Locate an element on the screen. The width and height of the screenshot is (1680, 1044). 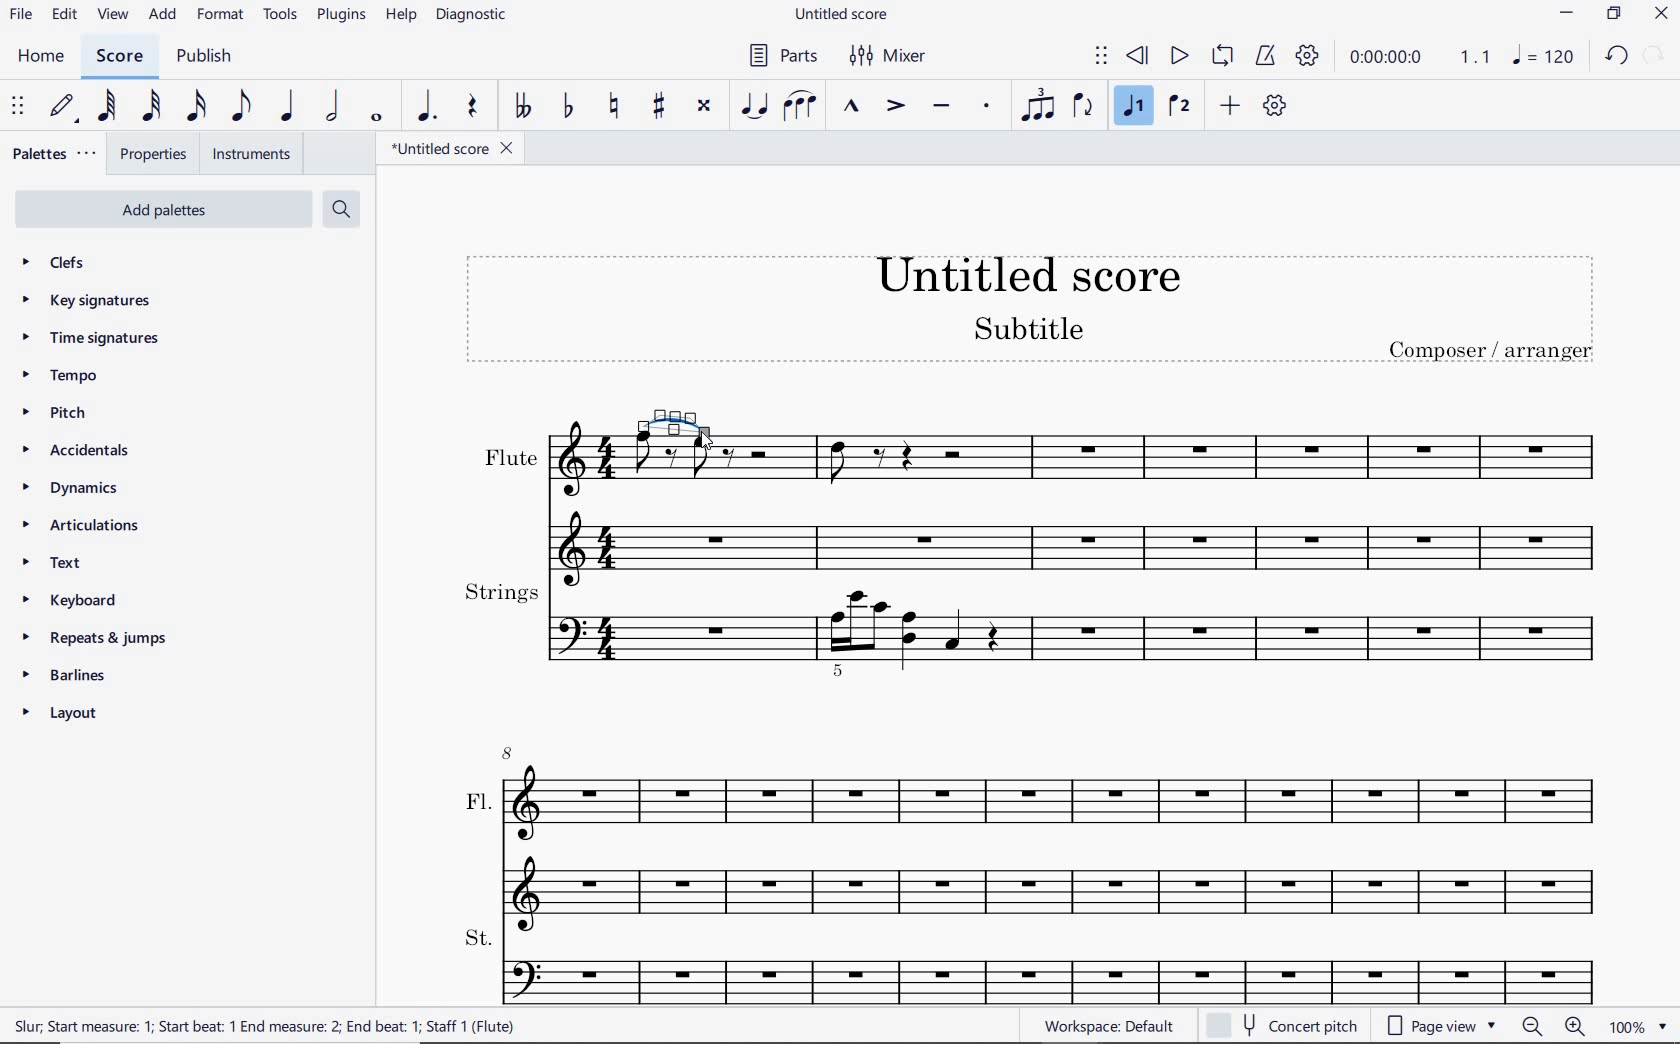
articulations is located at coordinates (82, 526).